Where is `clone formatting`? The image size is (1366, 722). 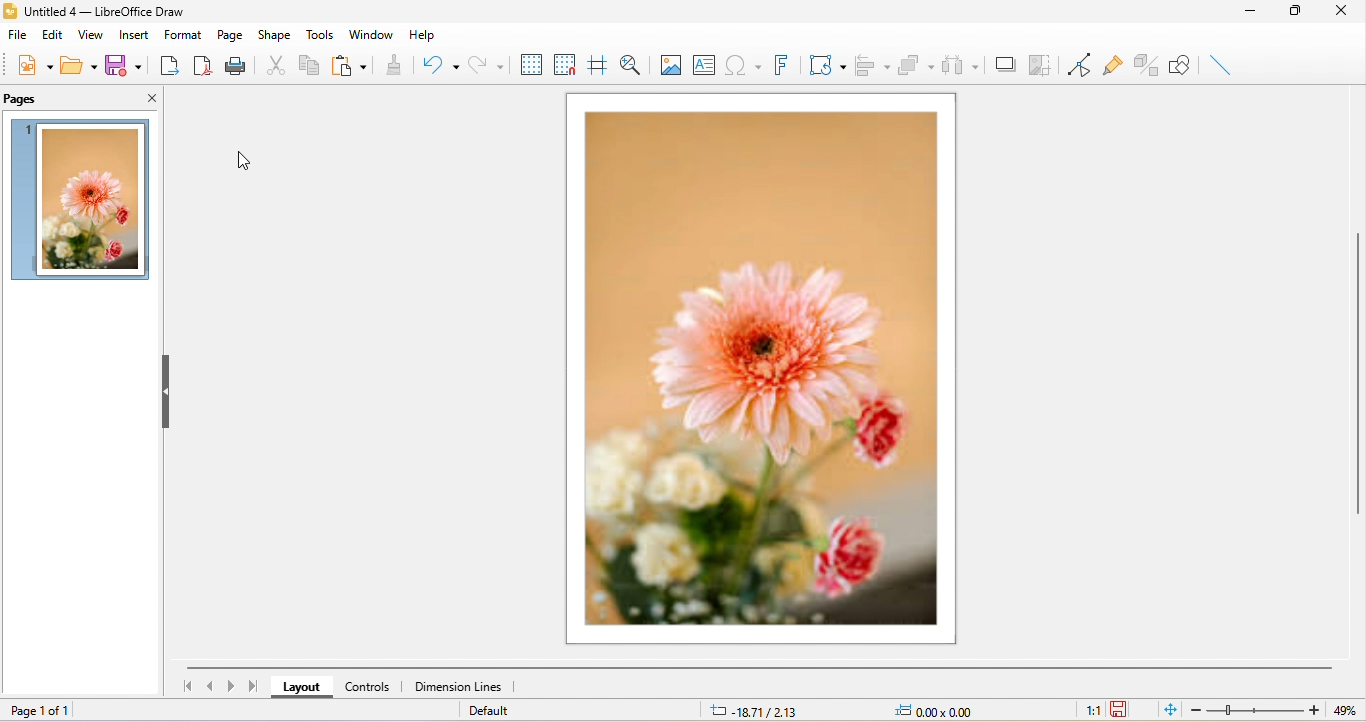
clone formatting is located at coordinates (392, 67).